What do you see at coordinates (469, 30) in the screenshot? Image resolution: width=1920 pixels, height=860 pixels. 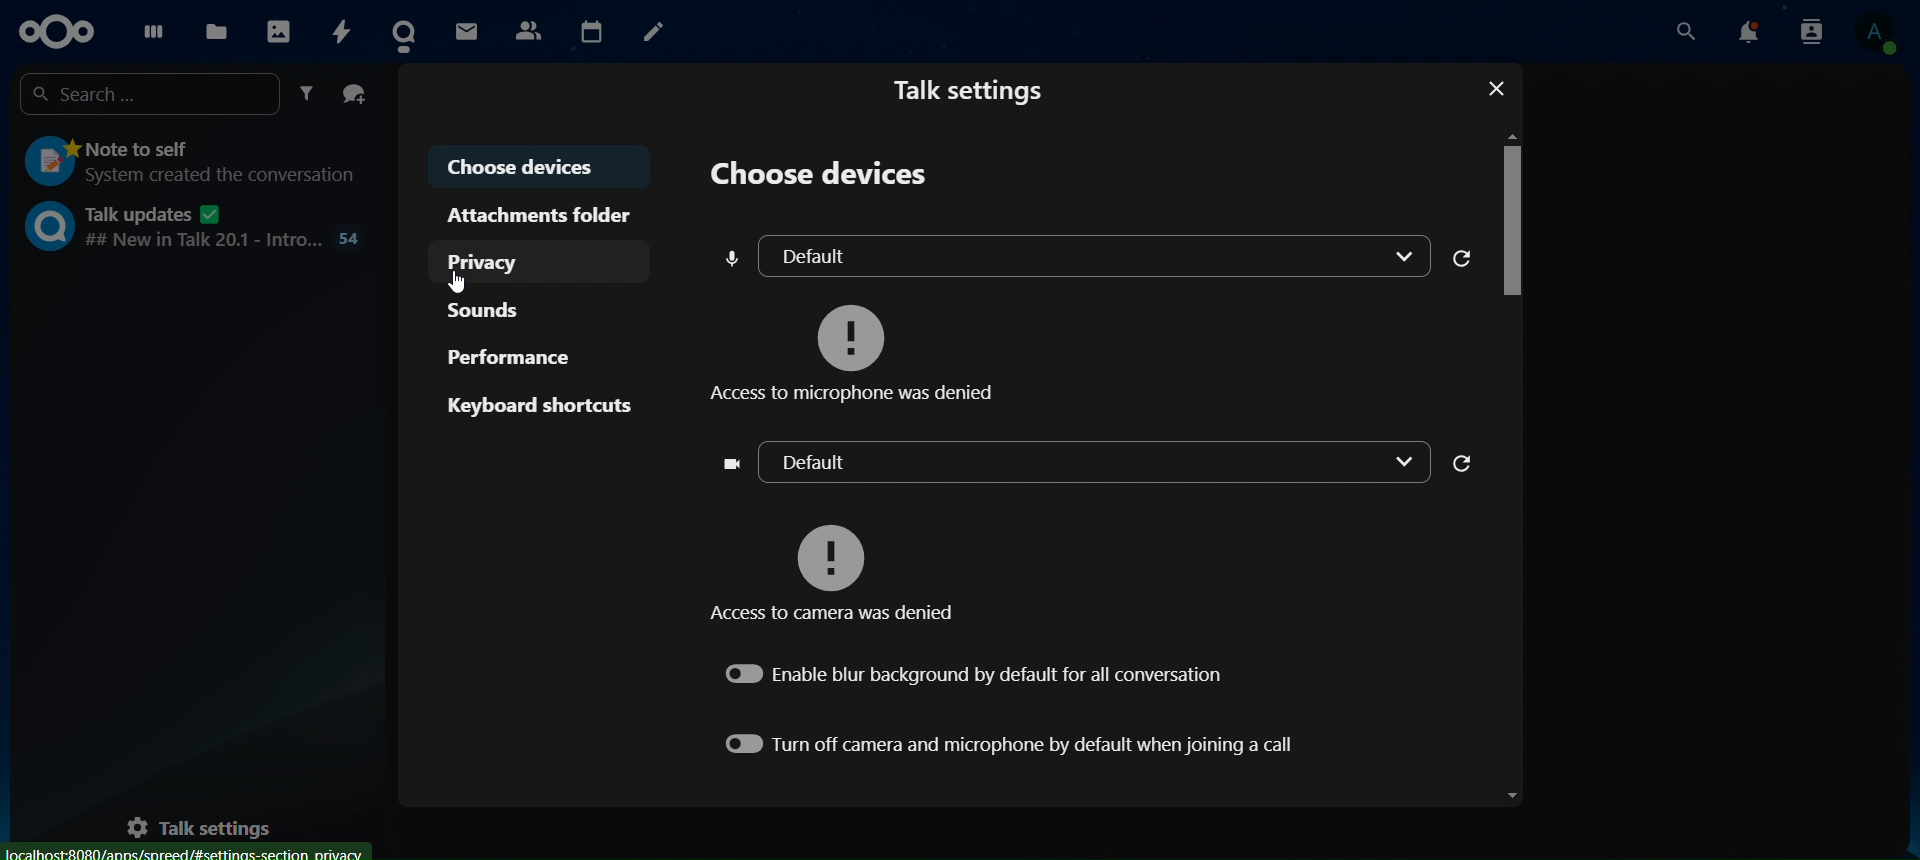 I see `mail` at bounding box center [469, 30].